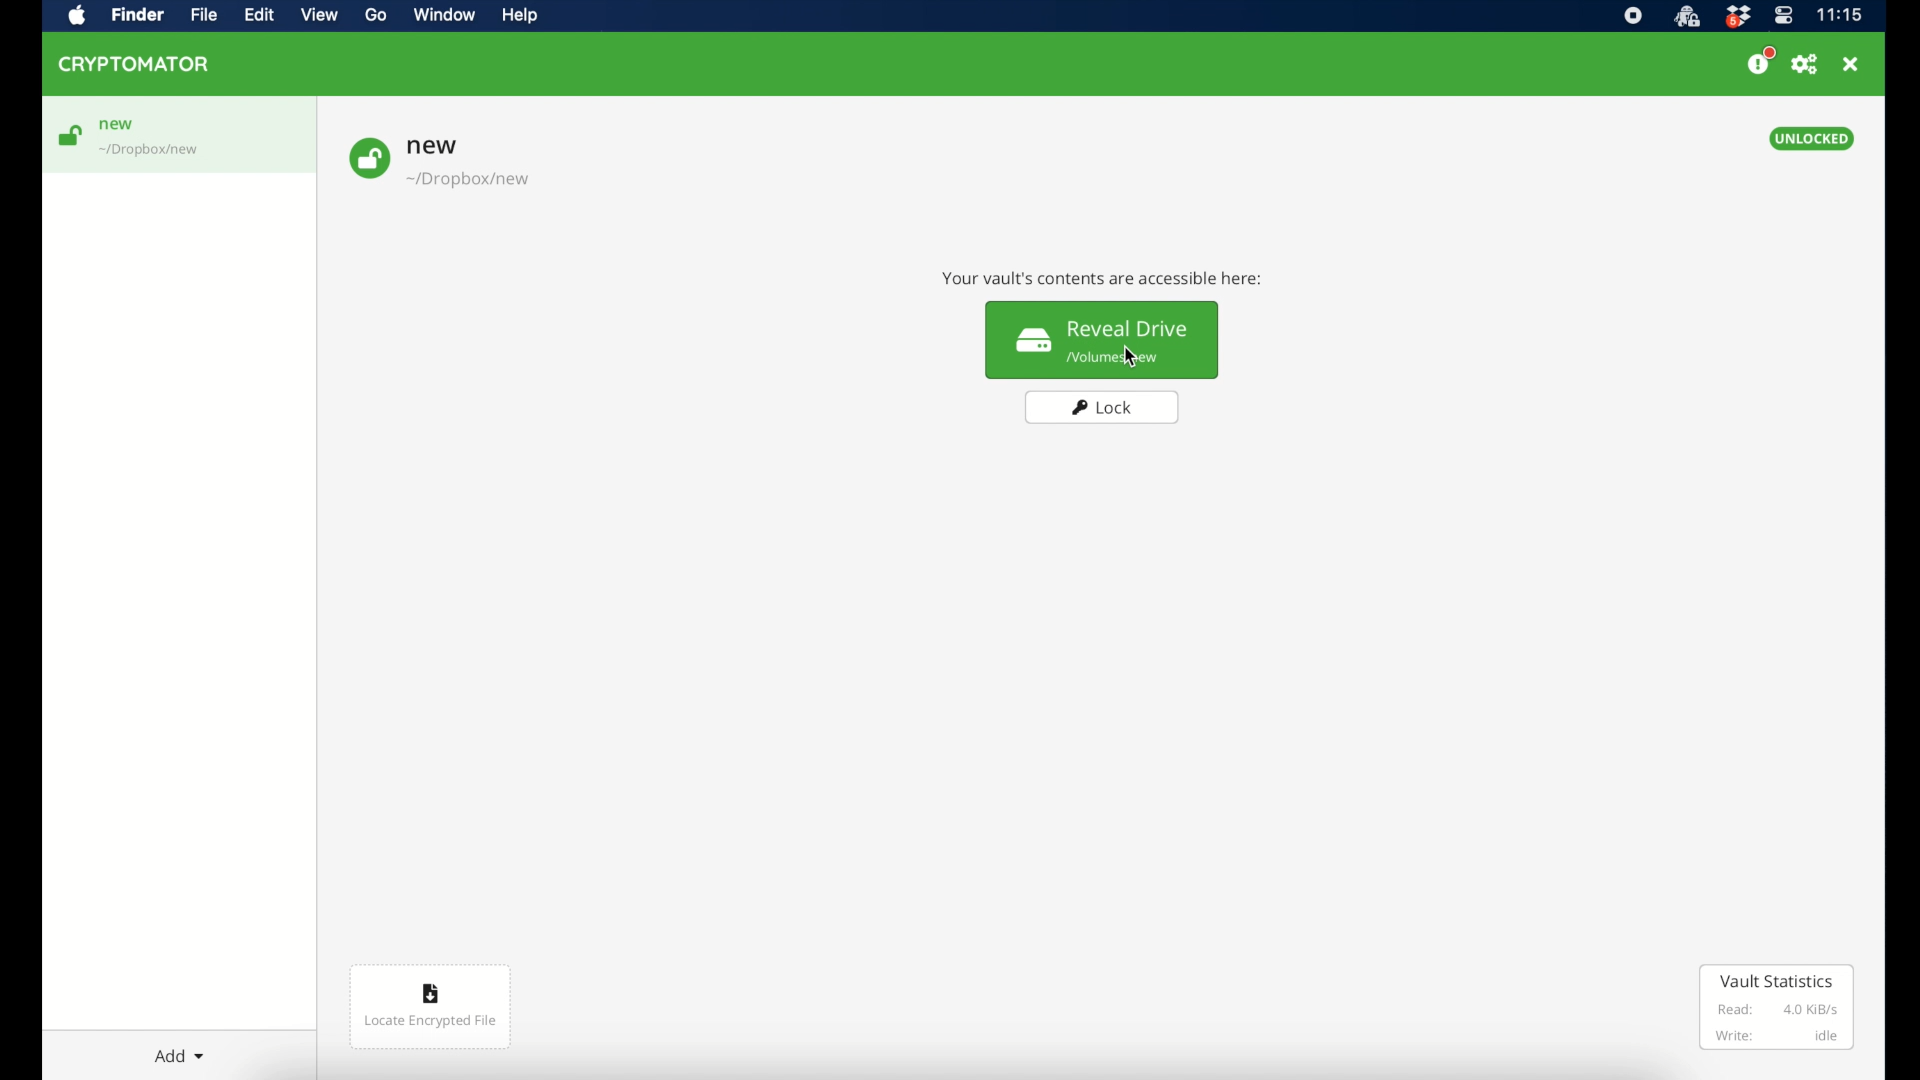  Describe the element at coordinates (432, 146) in the screenshot. I see `new` at that location.